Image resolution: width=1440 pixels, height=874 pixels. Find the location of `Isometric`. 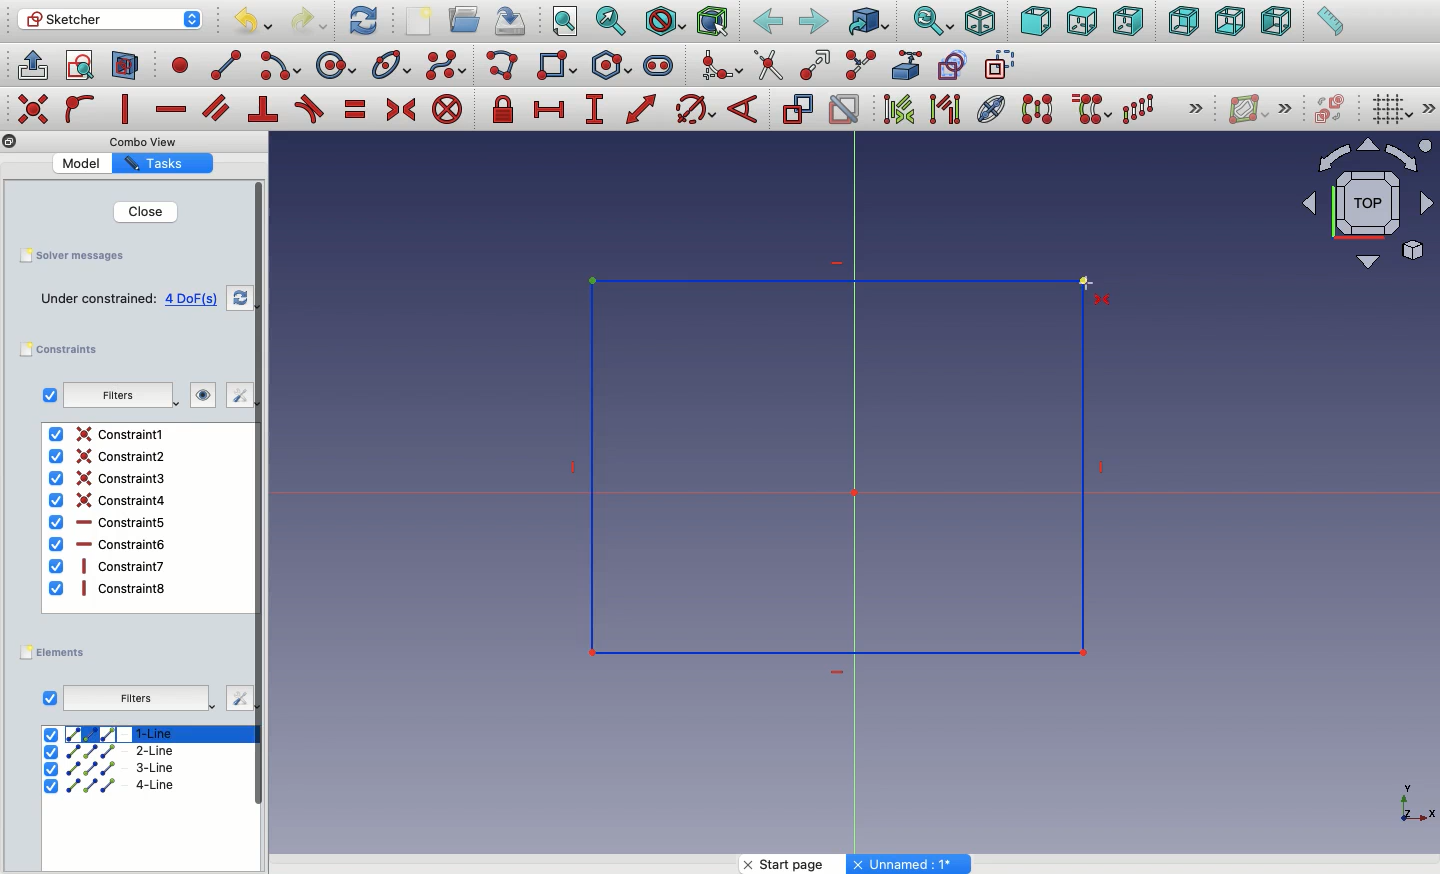

Isometric is located at coordinates (979, 23).